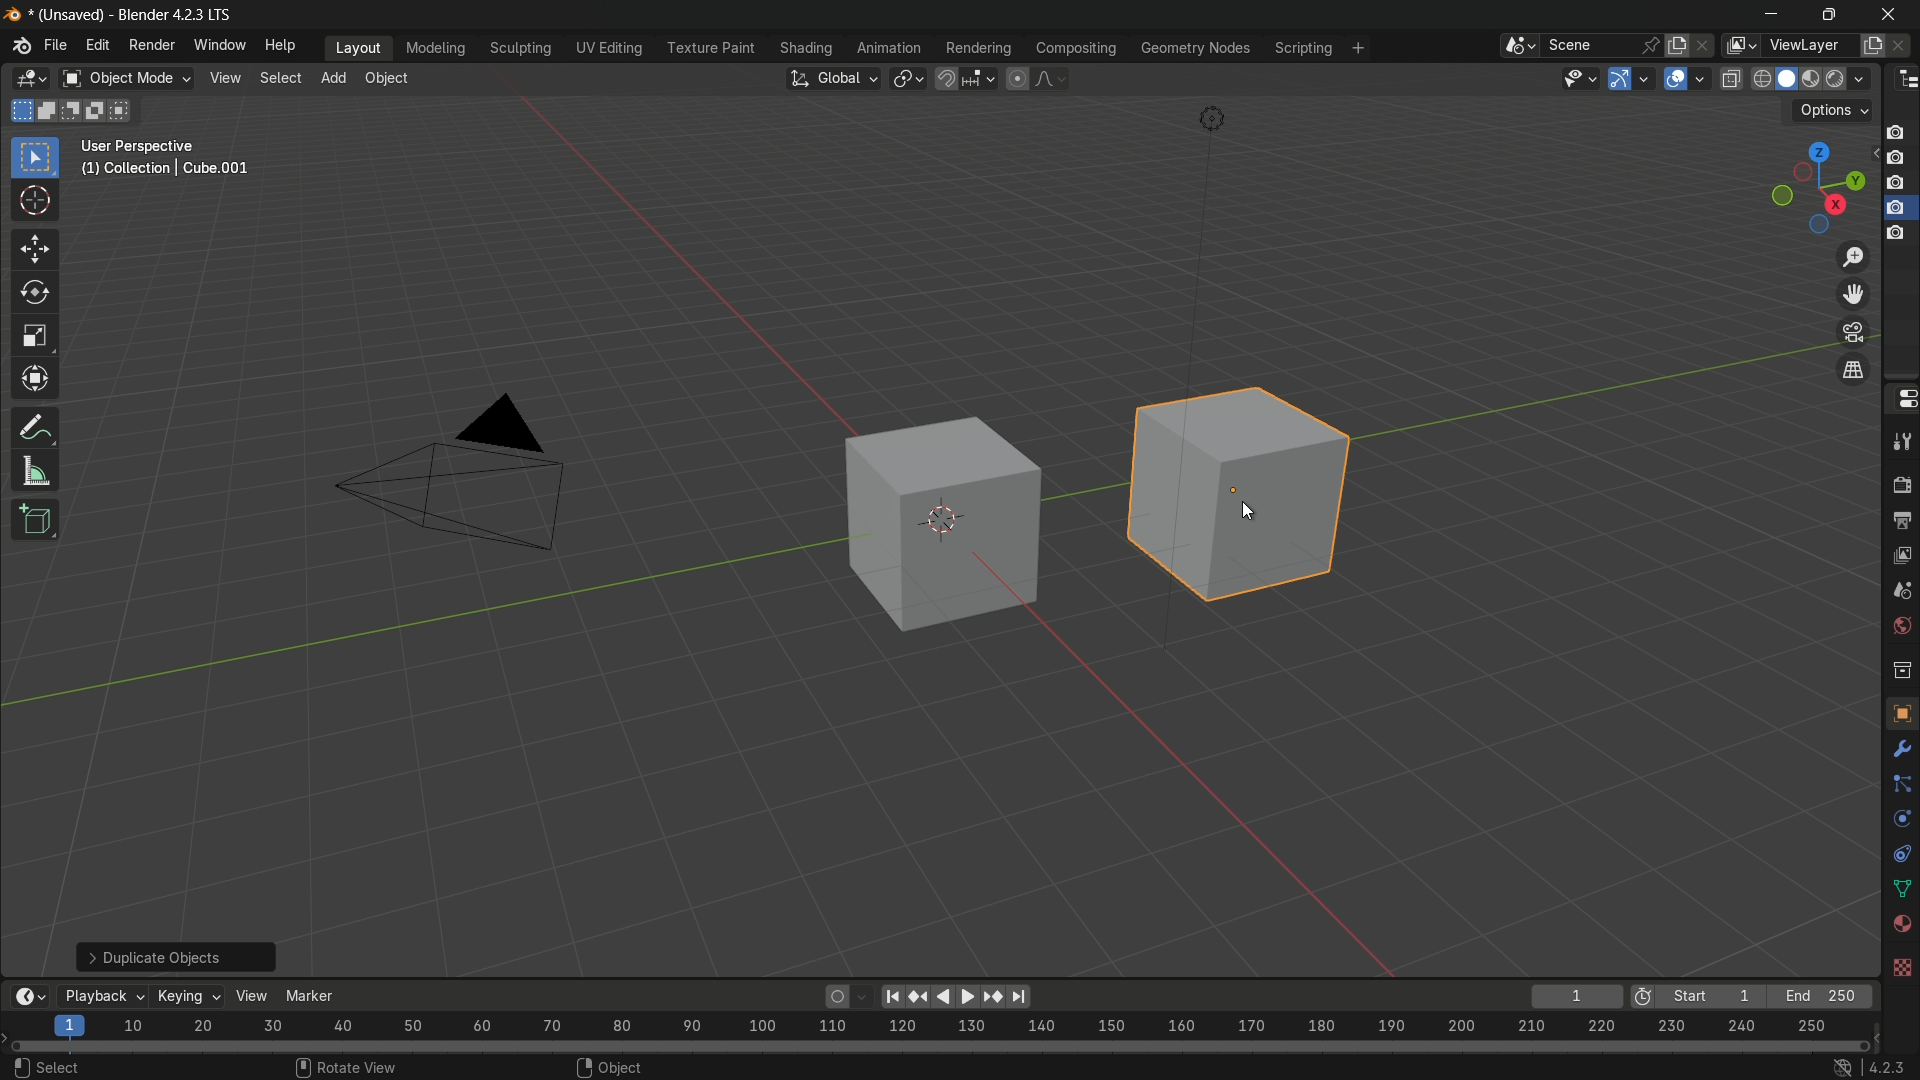 This screenshot has width=1920, height=1080. I want to click on modeling menu, so click(435, 46).